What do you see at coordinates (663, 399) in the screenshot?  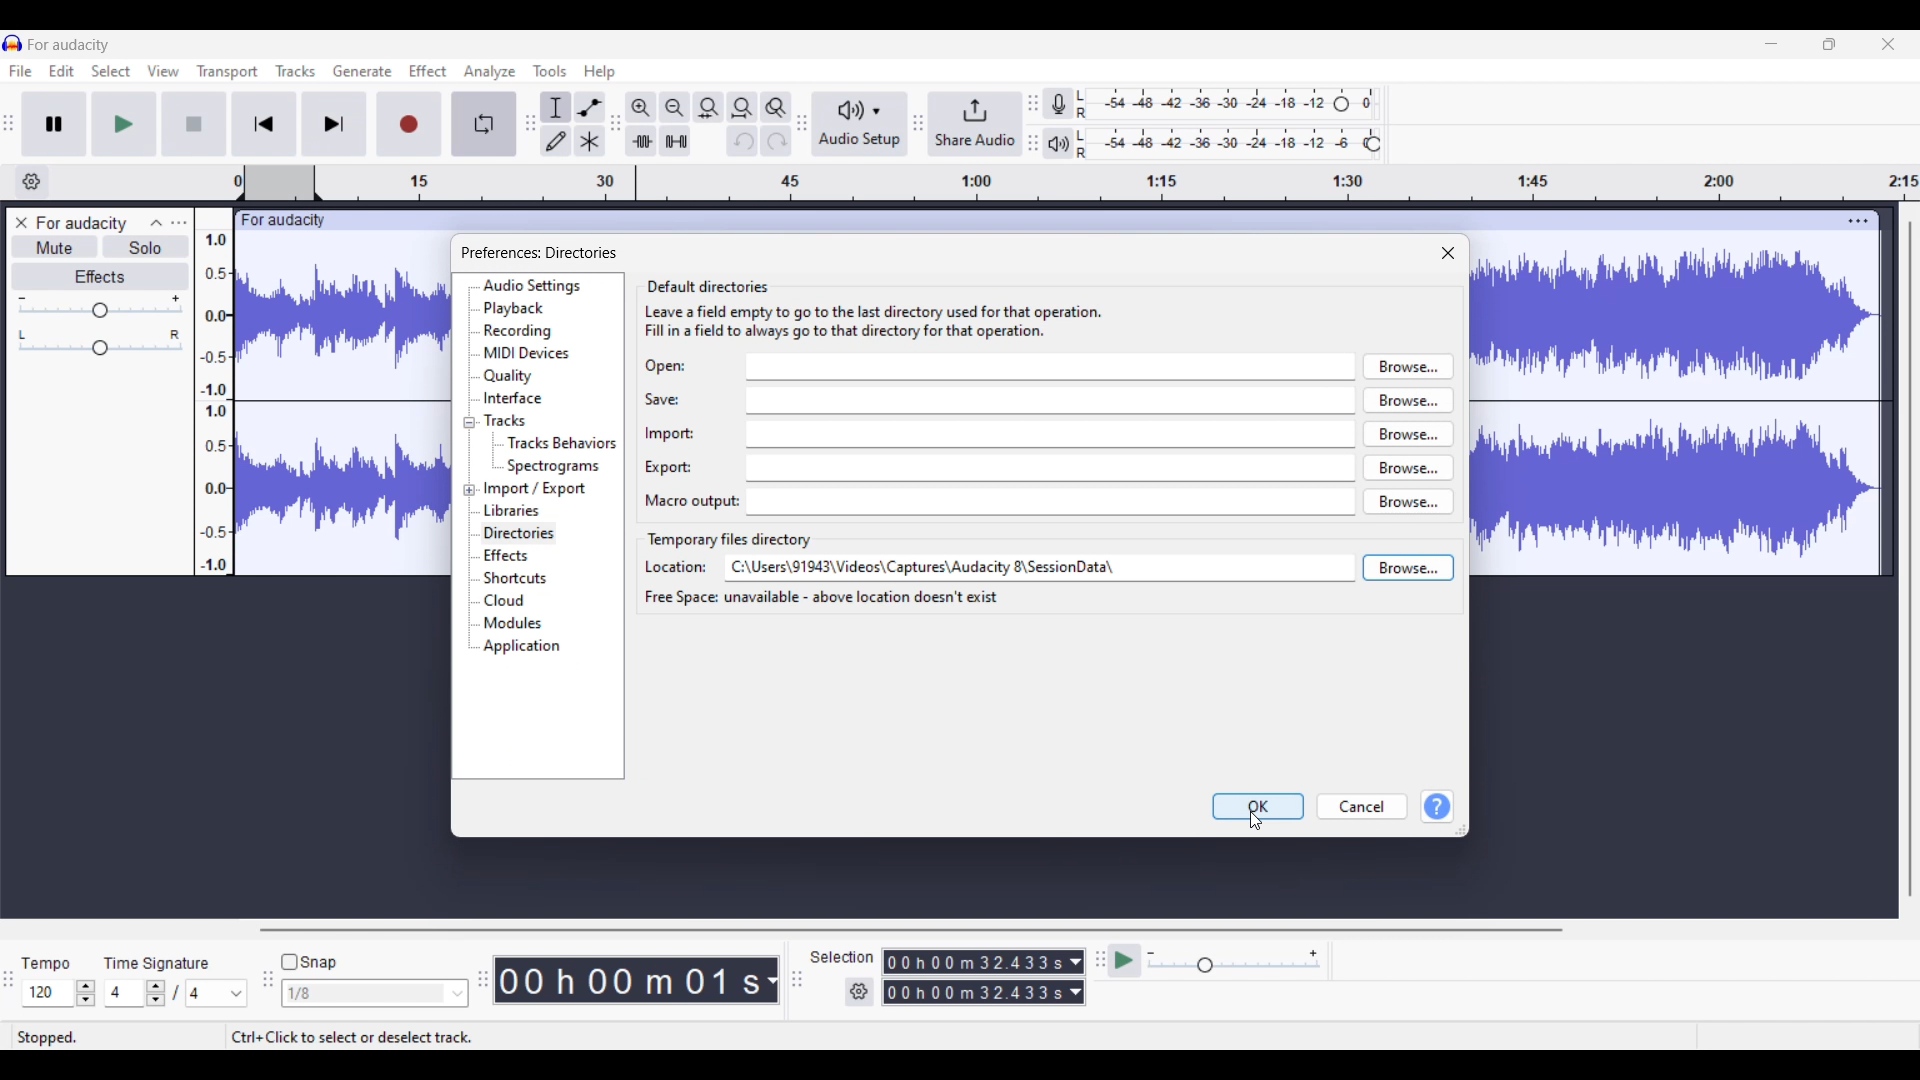 I see `Indicates text box for save` at bounding box center [663, 399].